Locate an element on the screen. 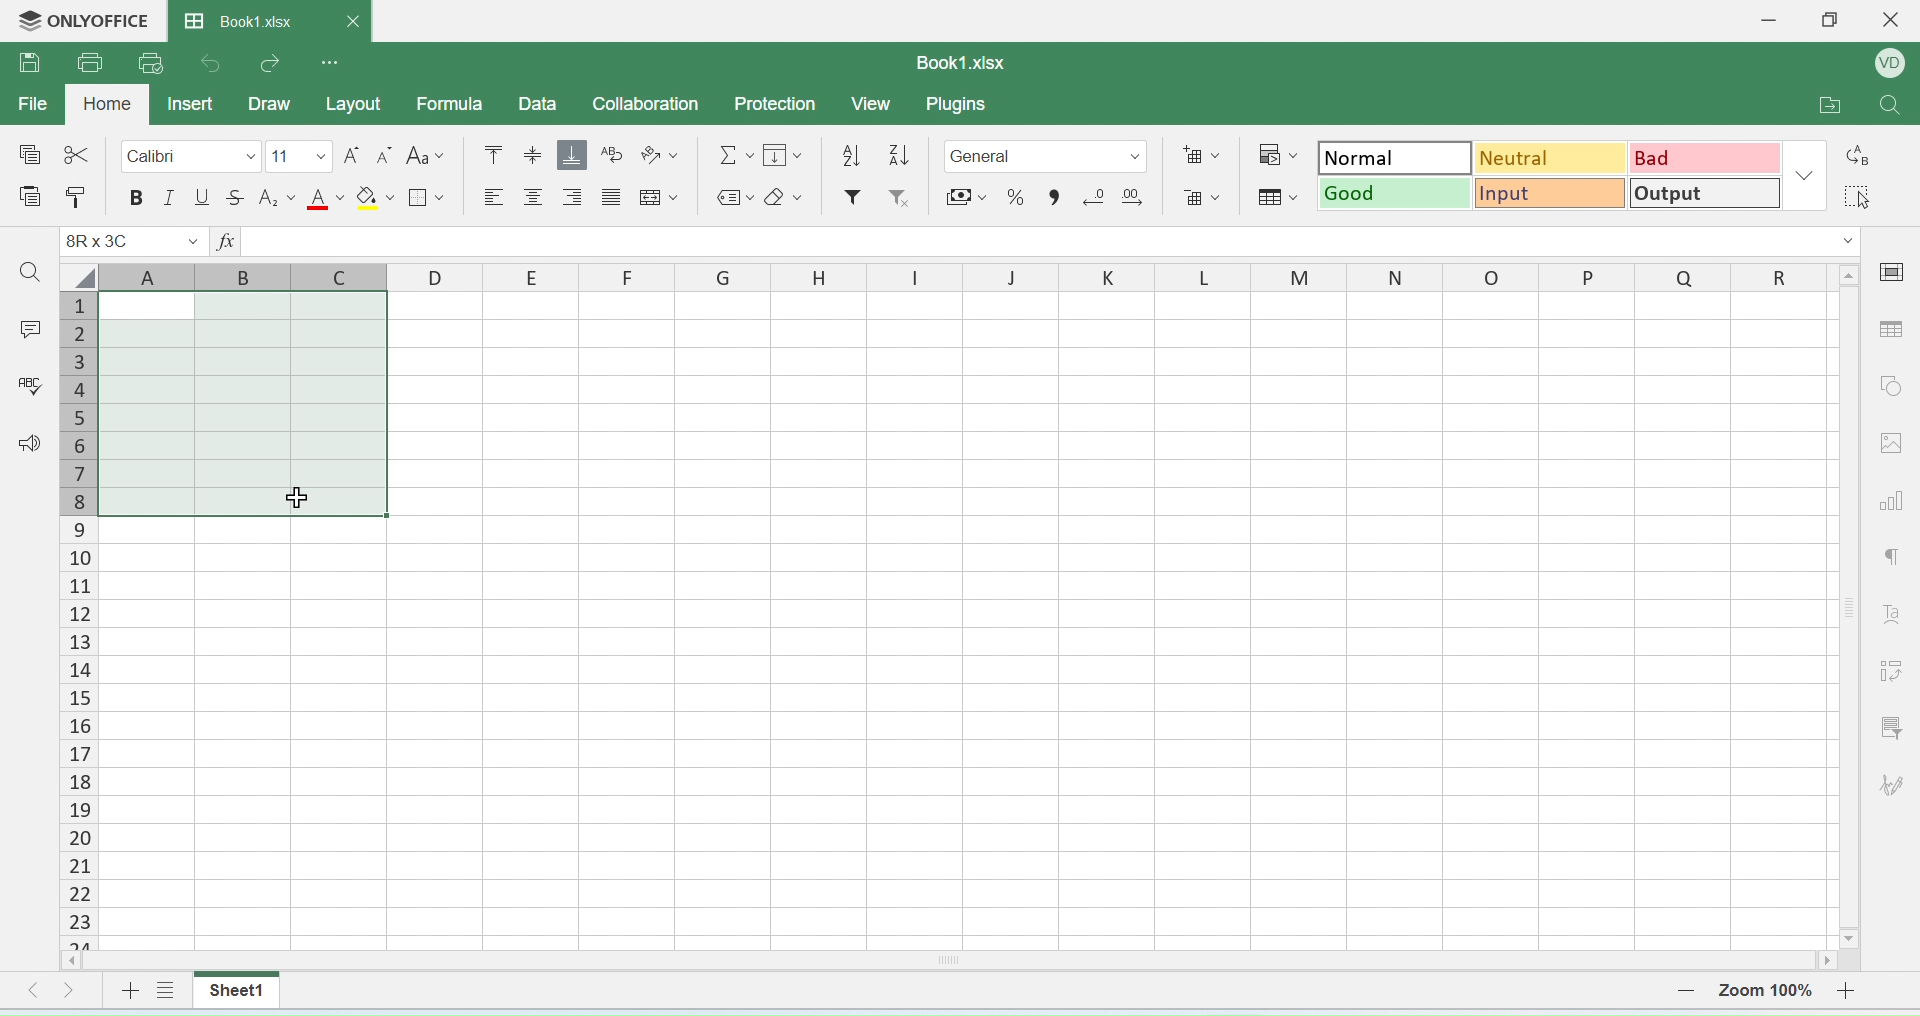 The width and height of the screenshot is (1920, 1016). label is located at coordinates (731, 201).